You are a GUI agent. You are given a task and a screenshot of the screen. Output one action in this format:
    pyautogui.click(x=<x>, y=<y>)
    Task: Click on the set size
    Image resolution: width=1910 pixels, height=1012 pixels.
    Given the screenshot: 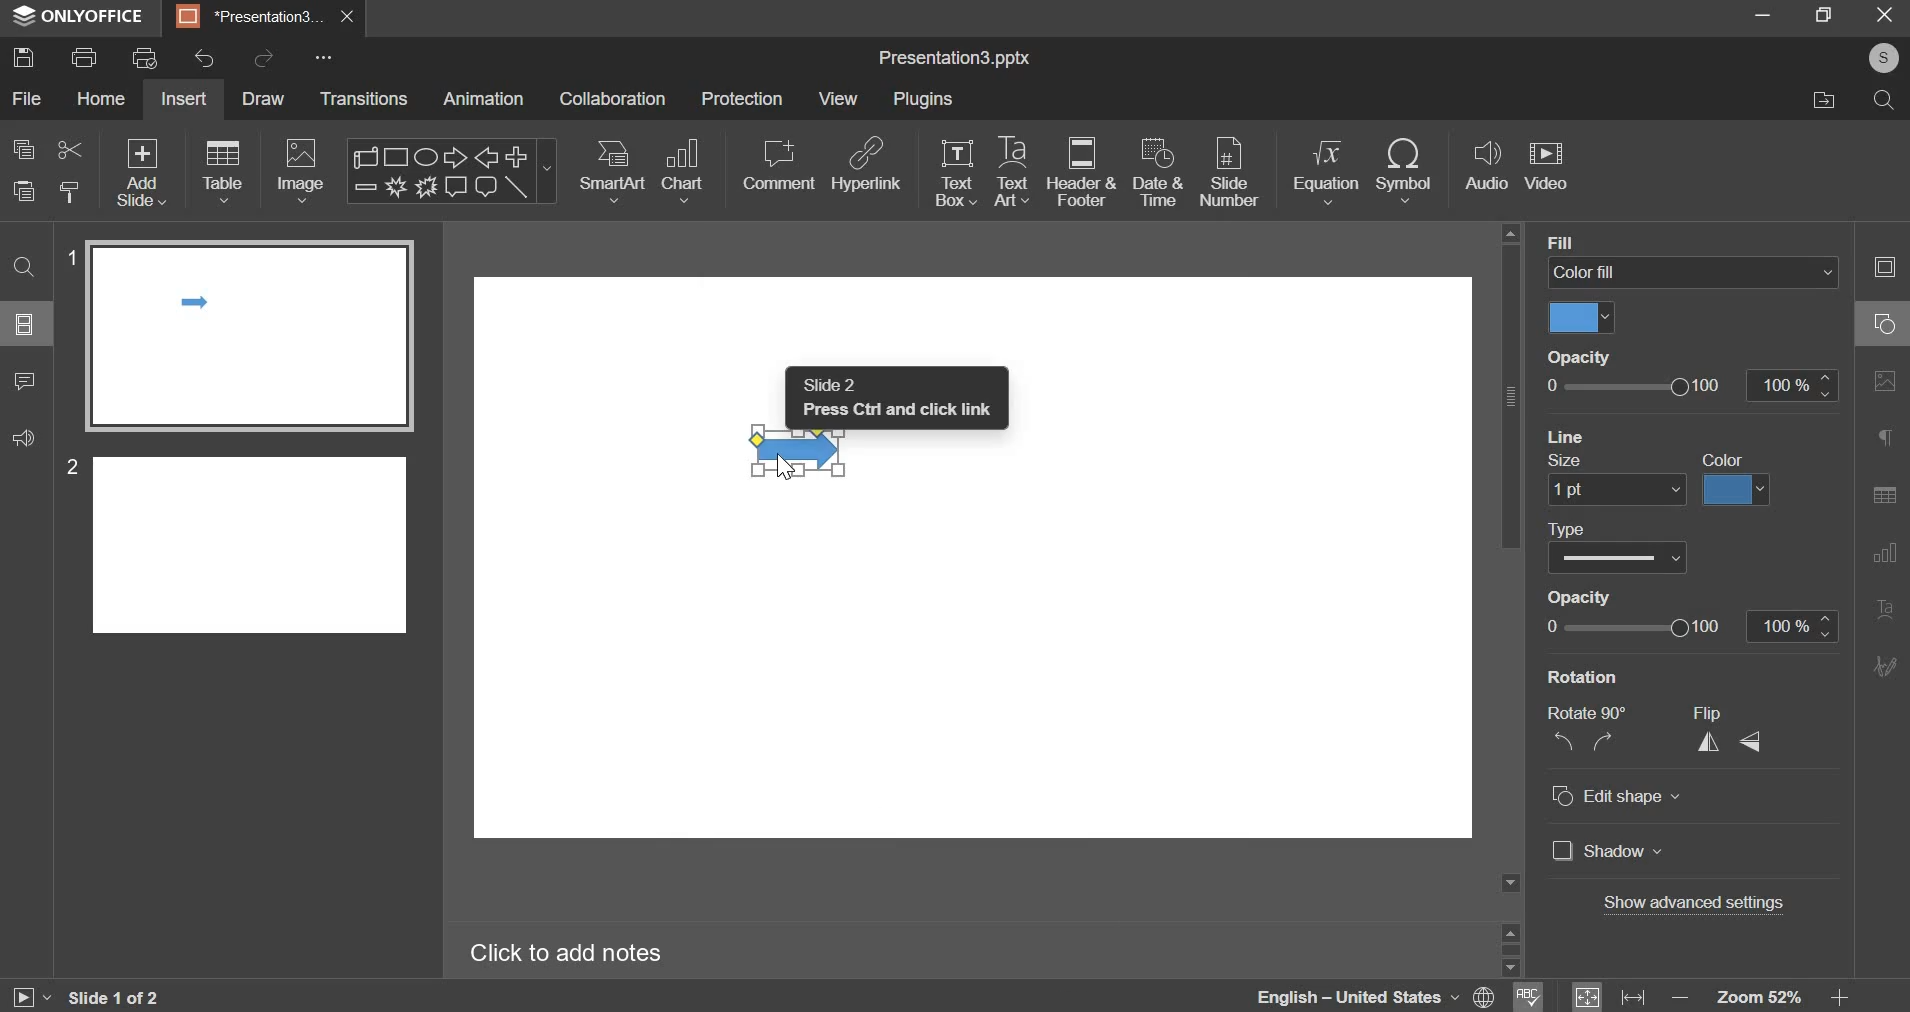 What is the action you would take?
    pyautogui.click(x=1616, y=491)
    